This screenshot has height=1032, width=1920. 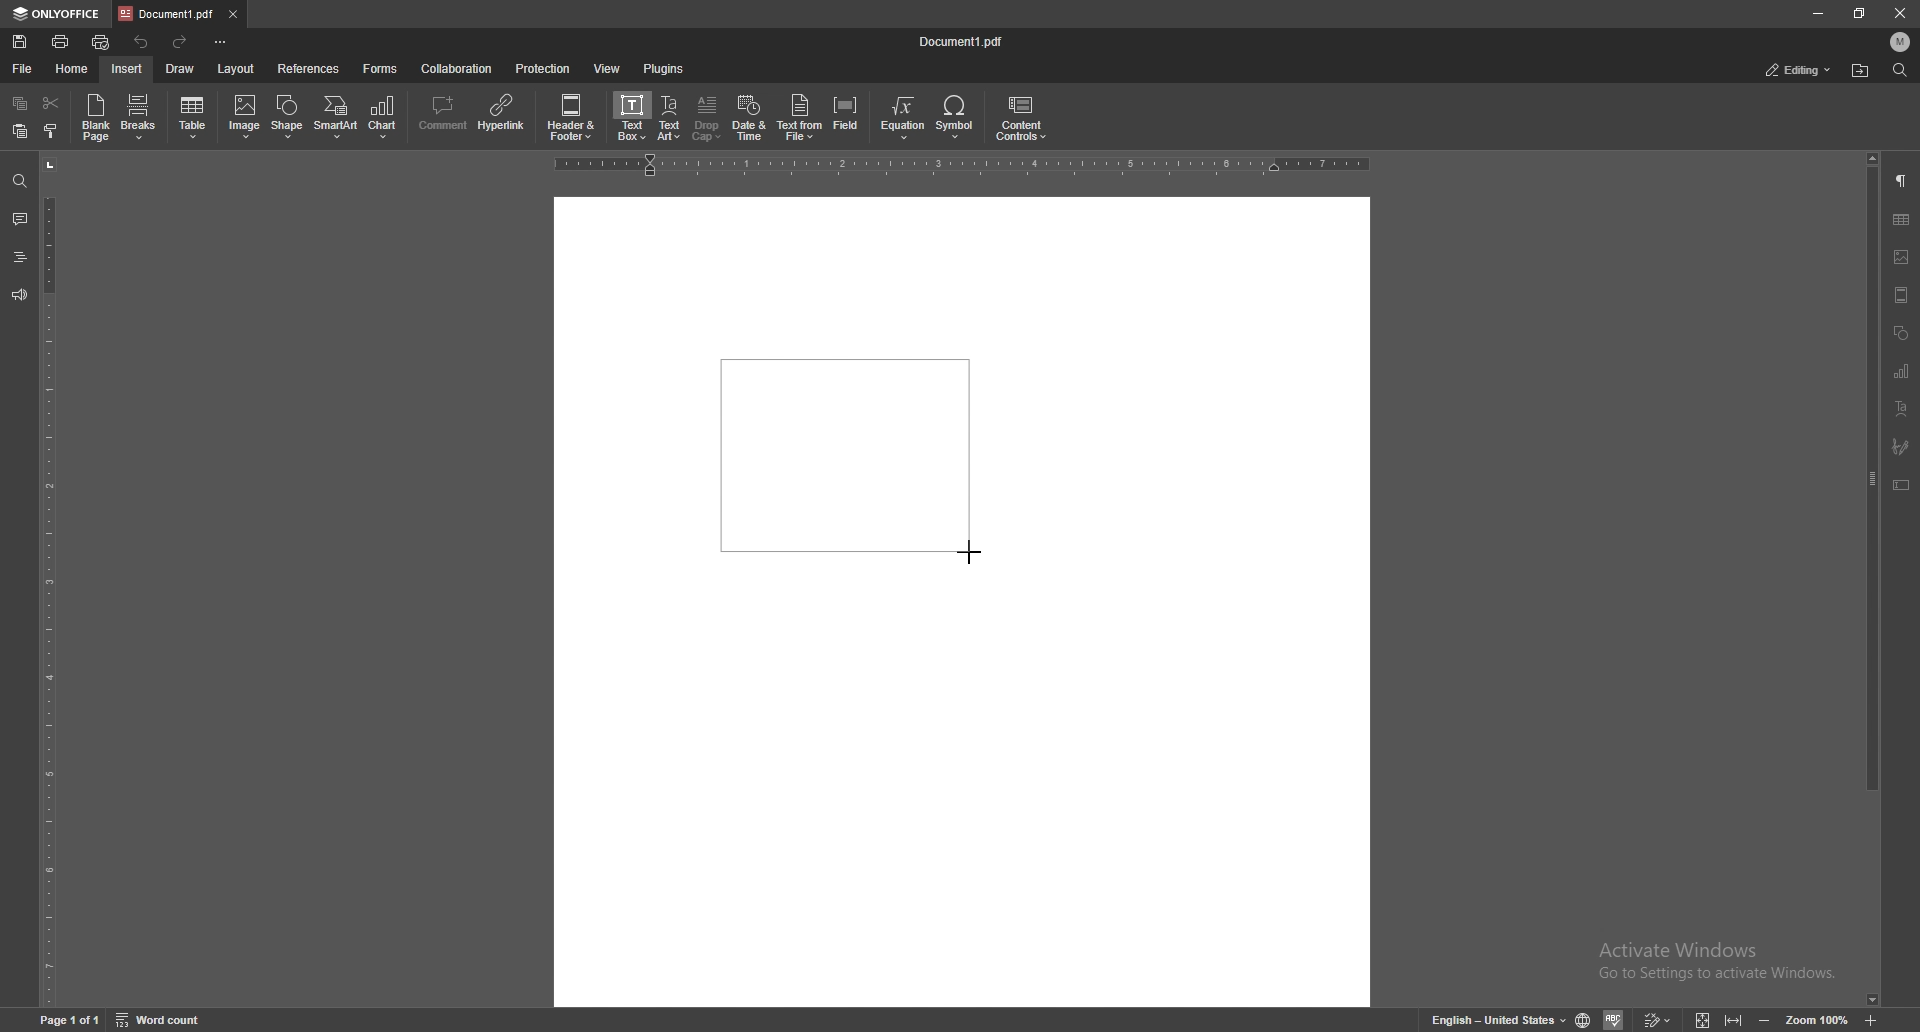 I want to click on track changes, so click(x=1656, y=1020).